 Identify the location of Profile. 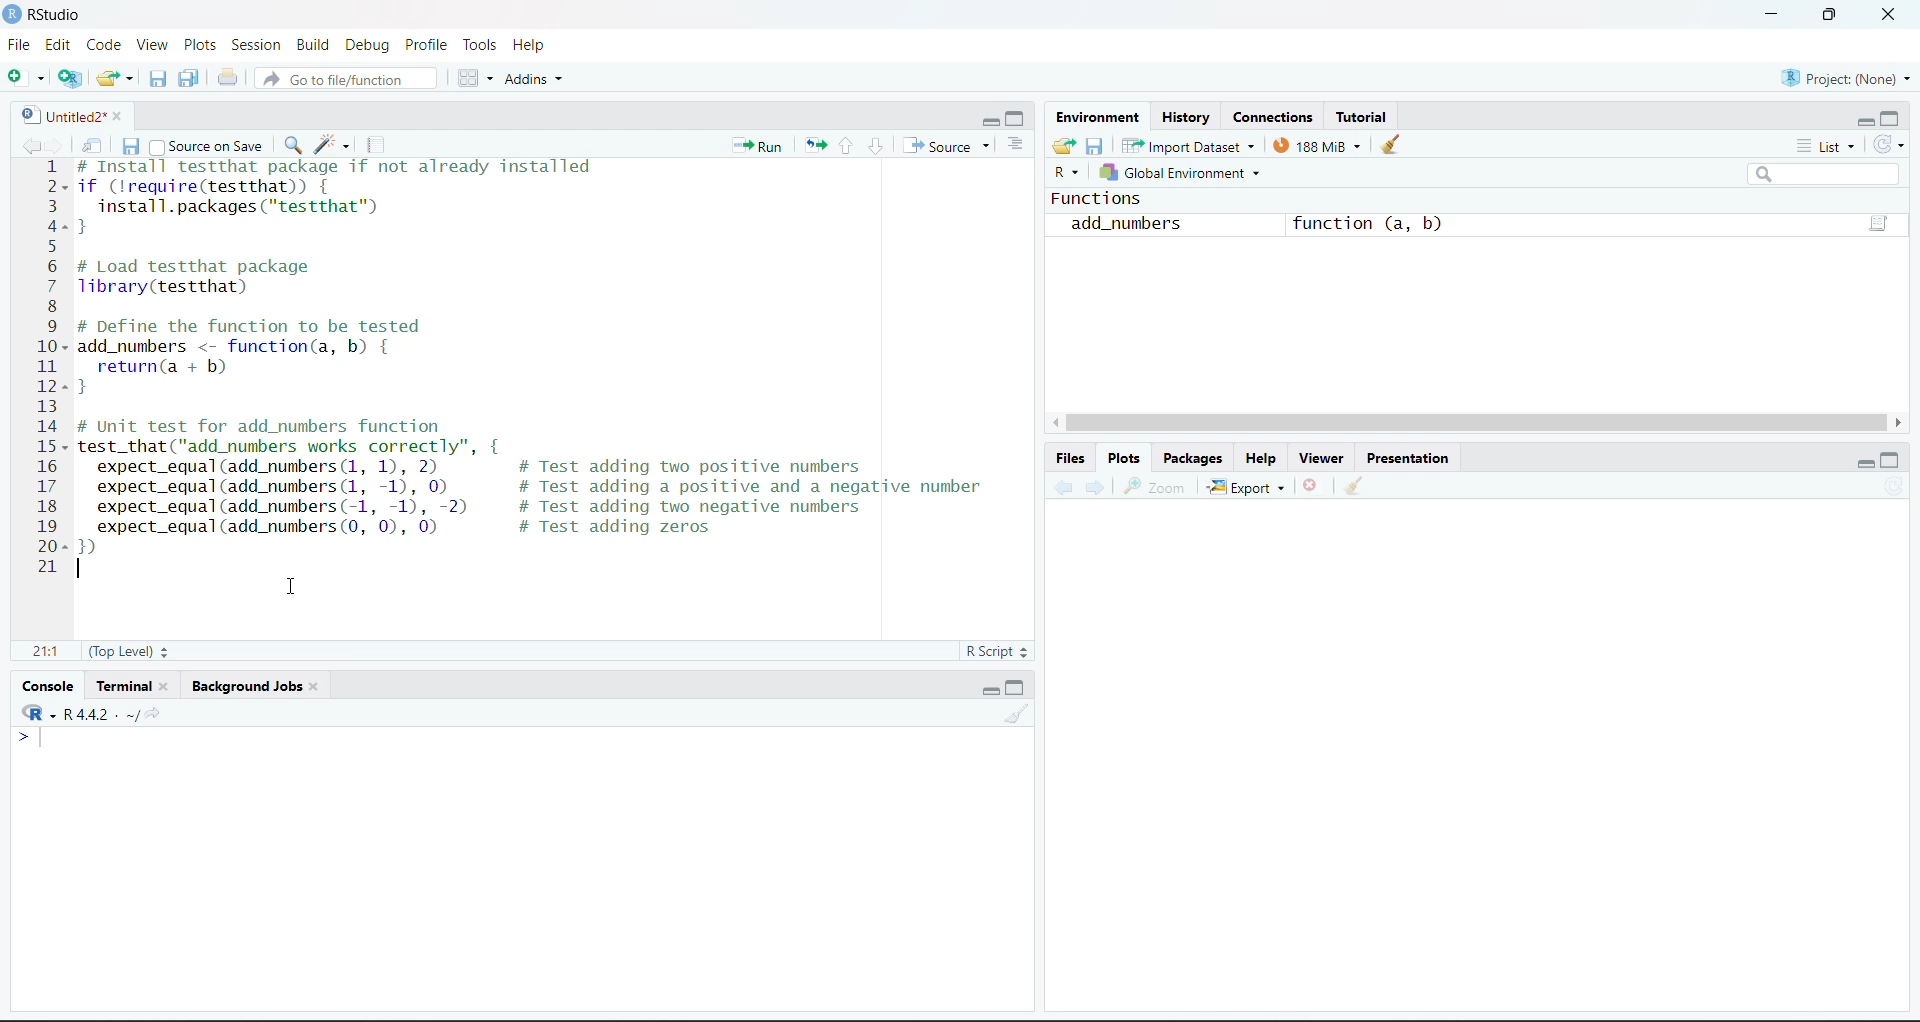
(430, 42).